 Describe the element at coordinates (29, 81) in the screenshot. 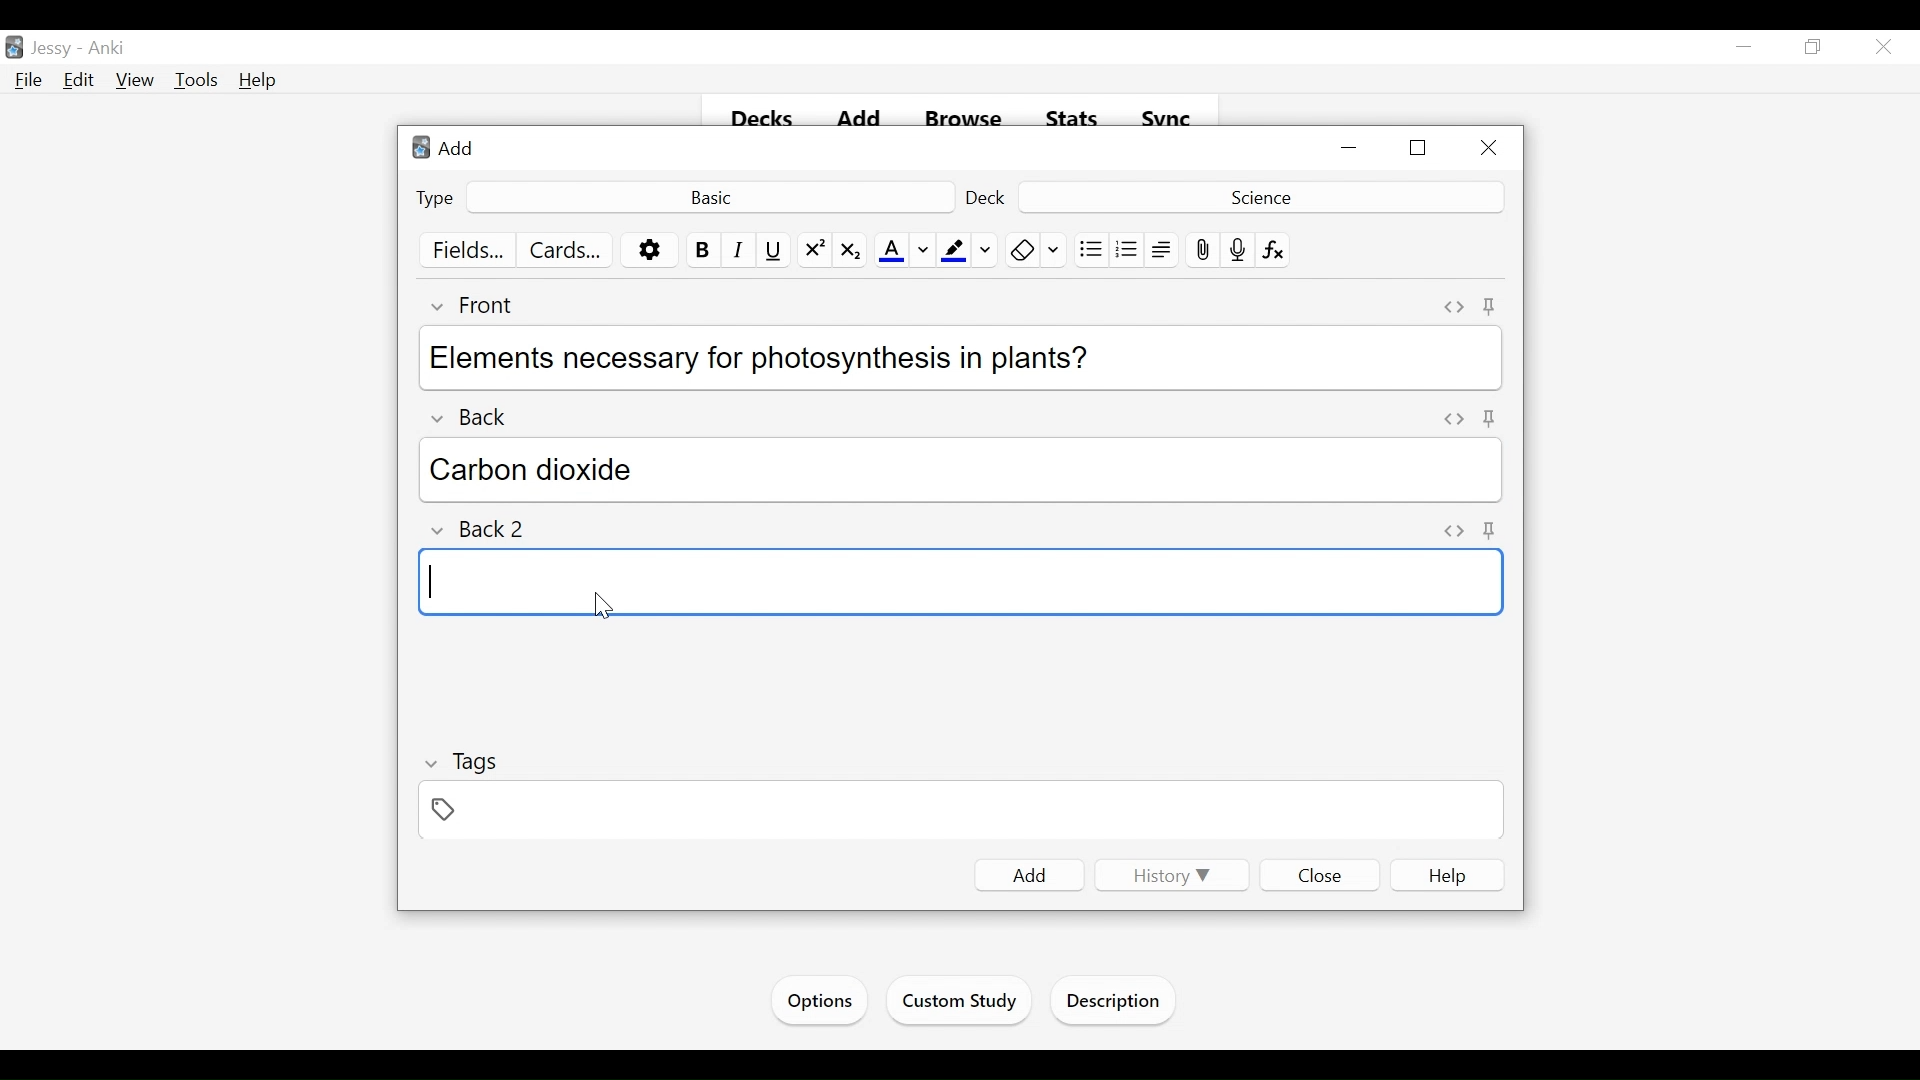

I see `File` at that location.